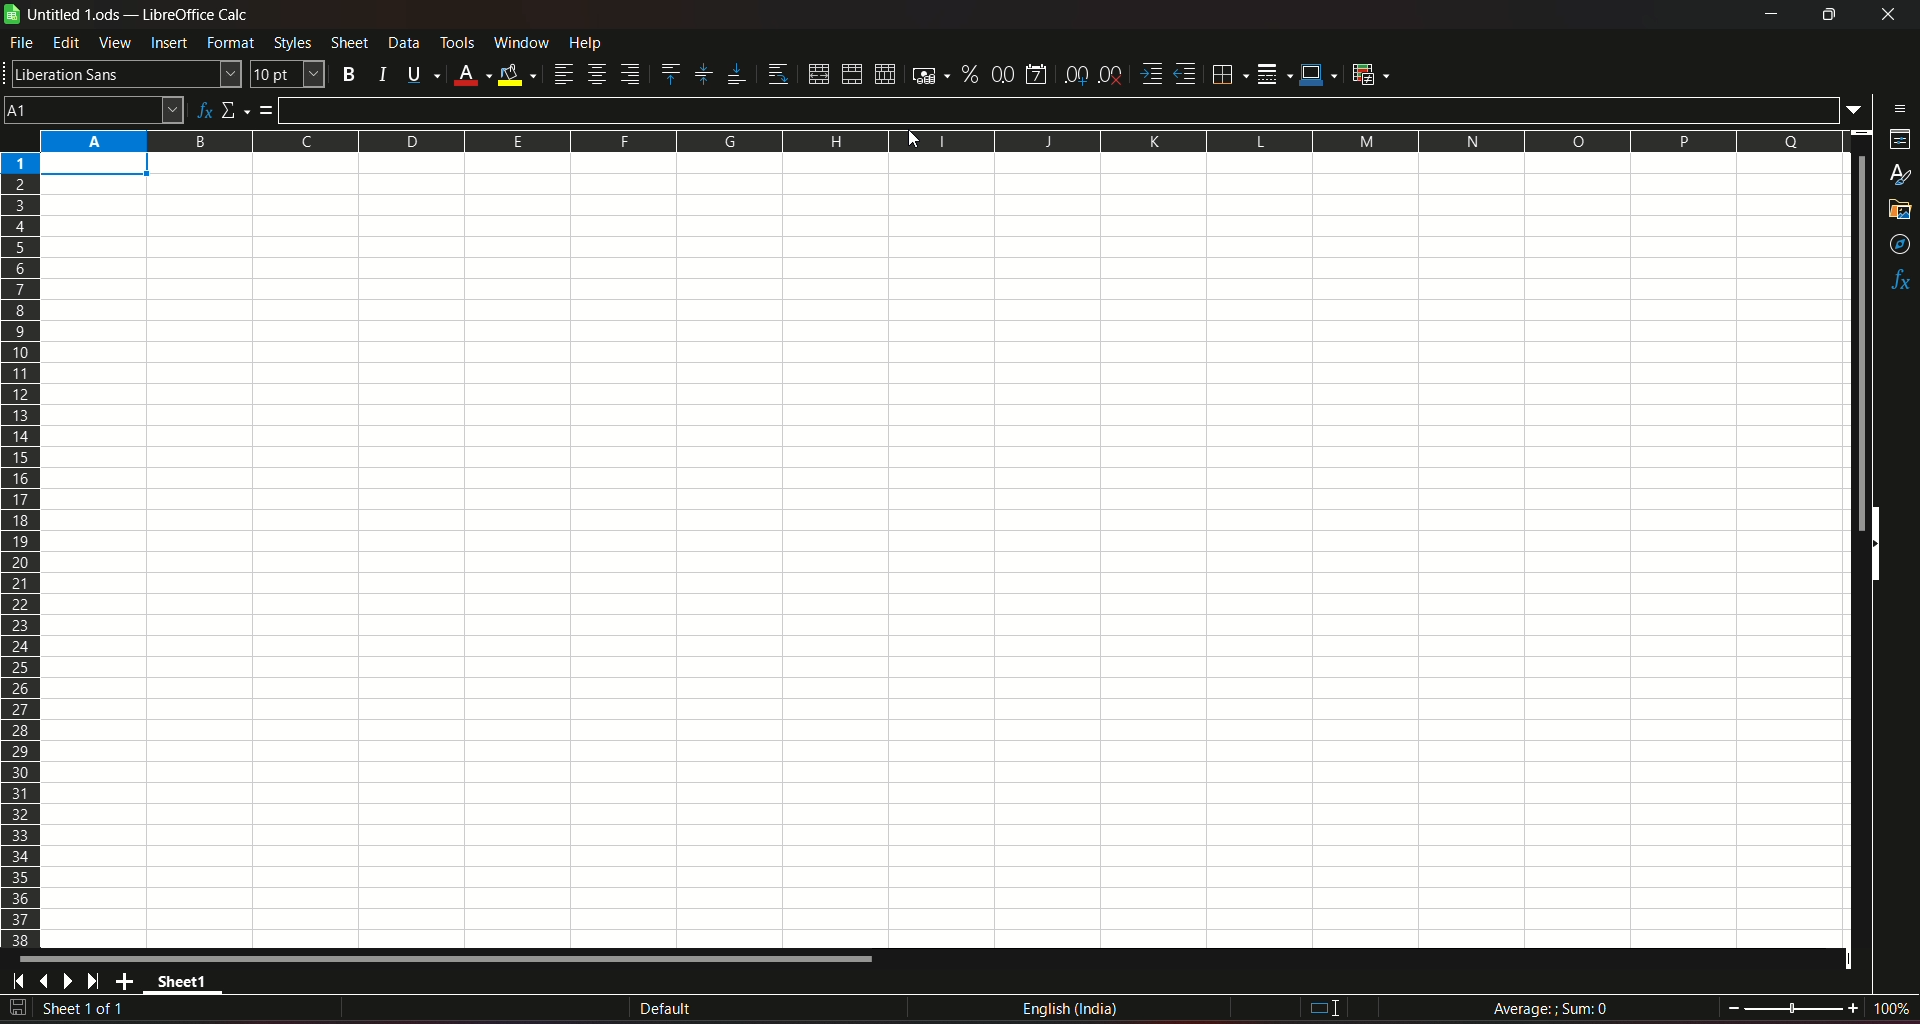  I want to click on conditional, so click(1376, 75).